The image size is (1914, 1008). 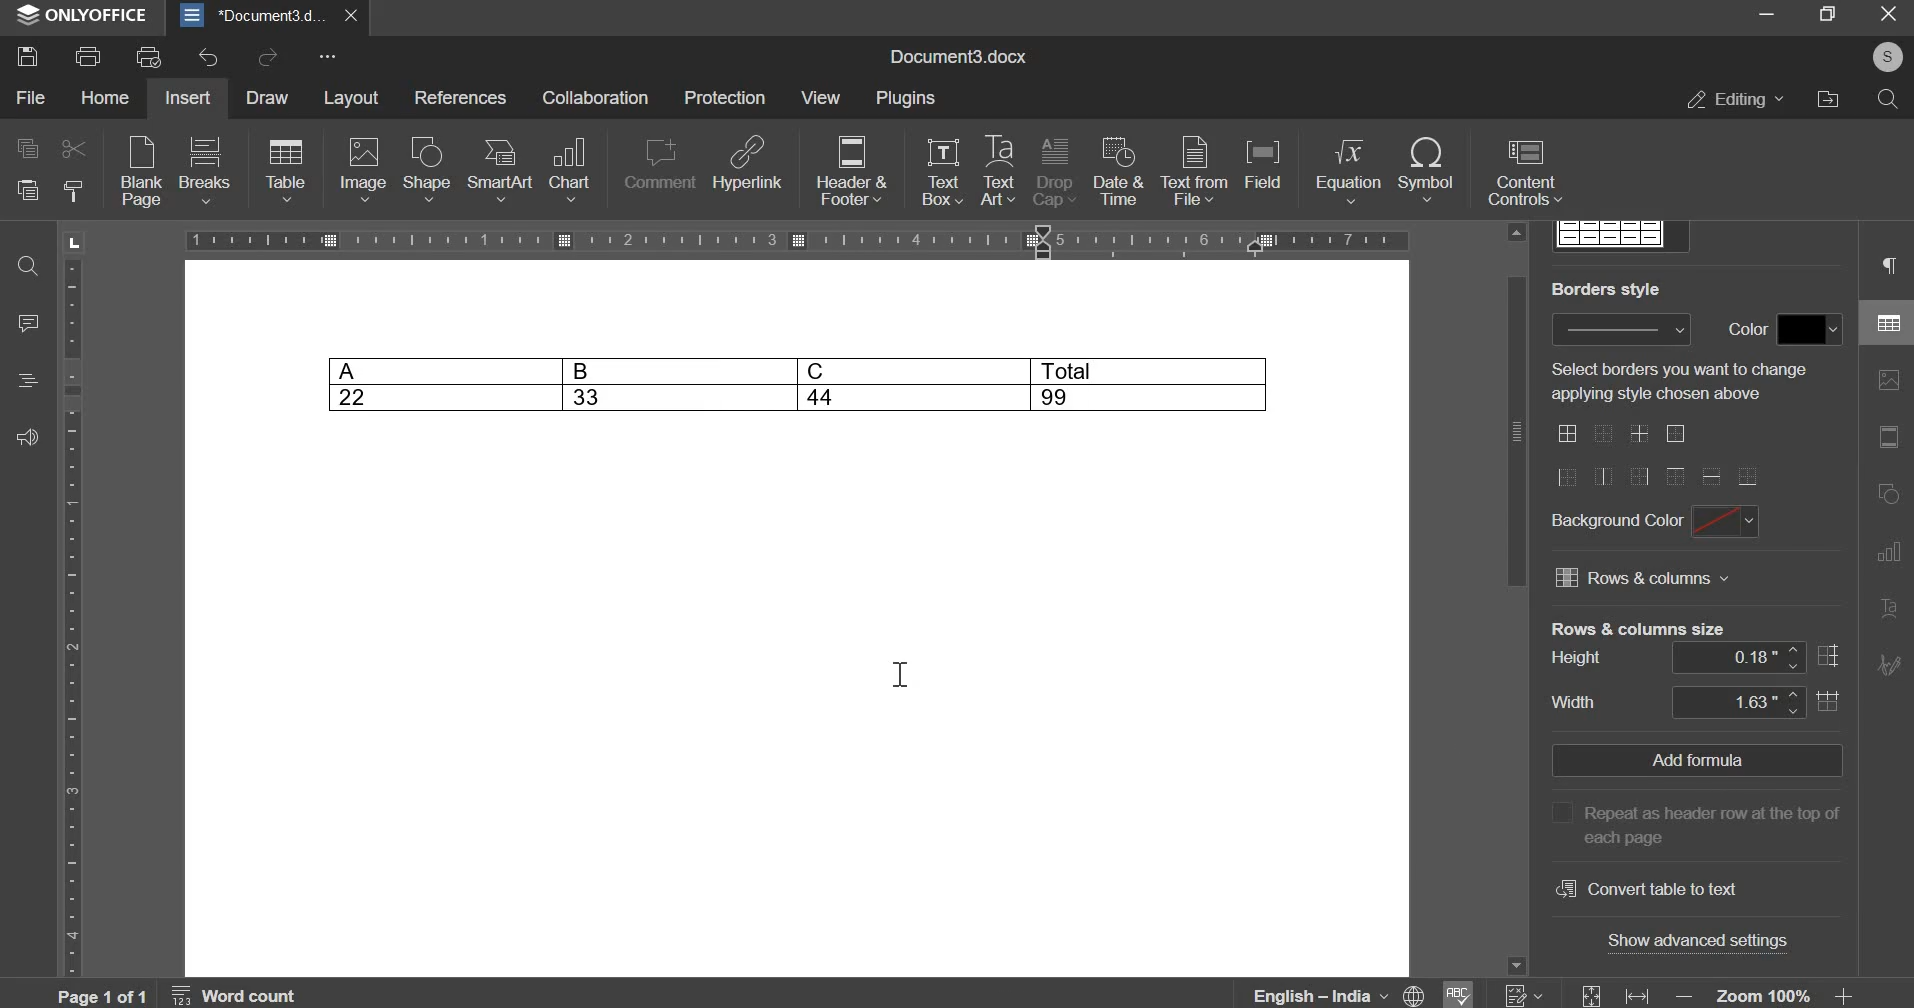 What do you see at coordinates (1885, 319) in the screenshot?
I see `table settings` at bounding box center [1885, 319].